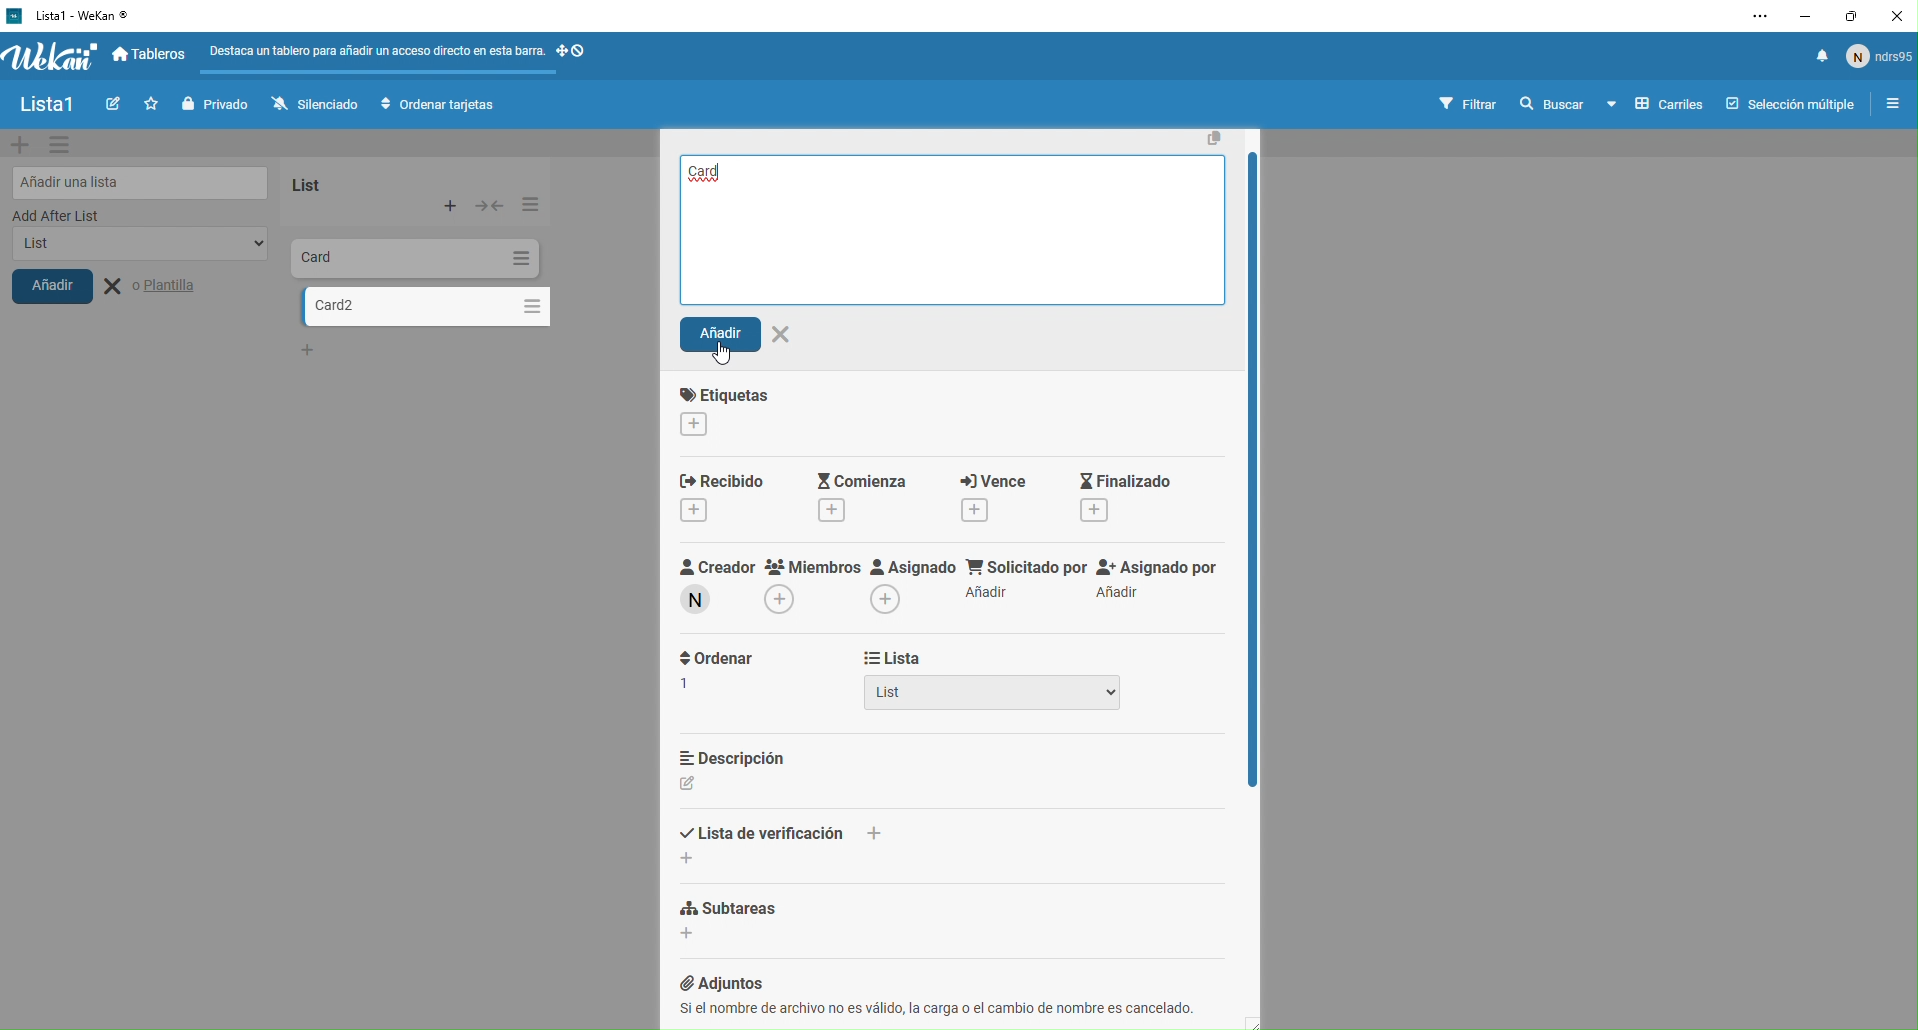 The width and height of the screenshot is (1918, 1030). Describe the element at coordinates (753, 766) in the screenshot. I see `descripcion` at that location.